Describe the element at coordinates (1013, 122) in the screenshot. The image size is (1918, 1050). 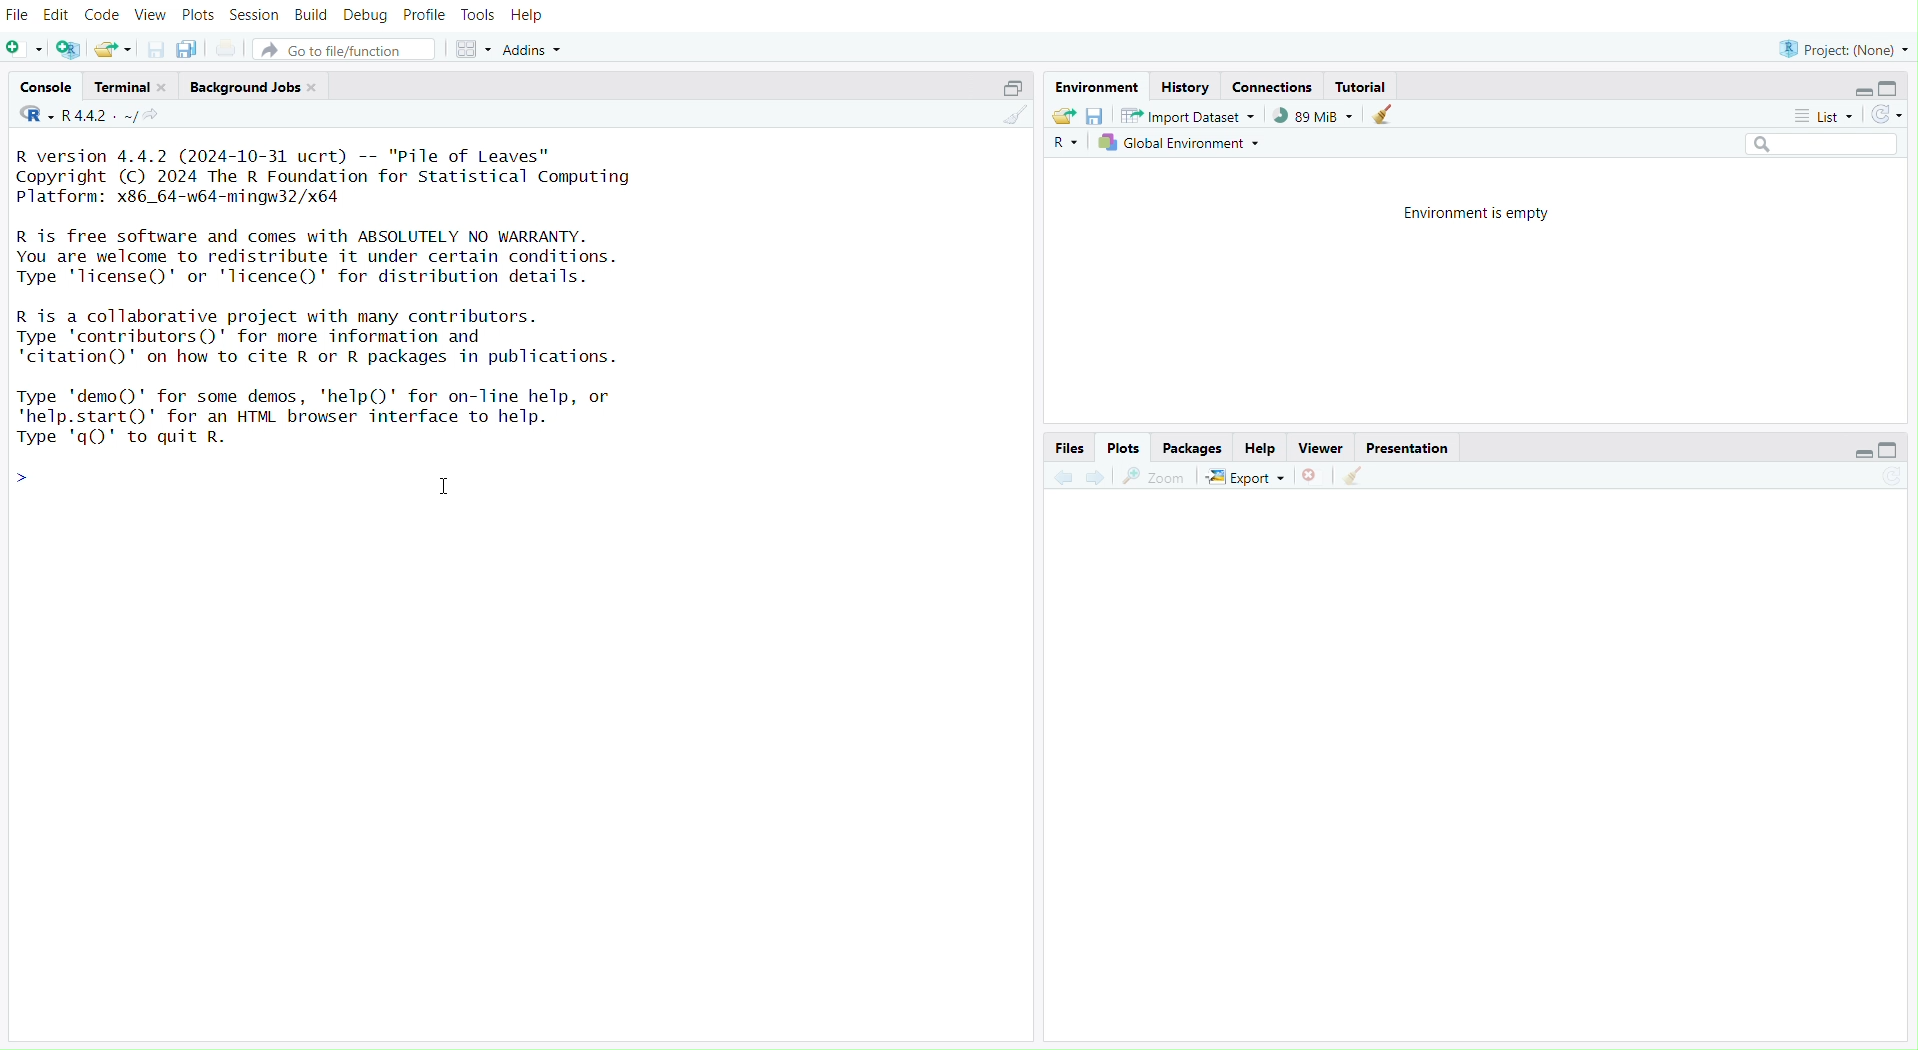
I see `Clear Console (Ctrl + L)` at that location.